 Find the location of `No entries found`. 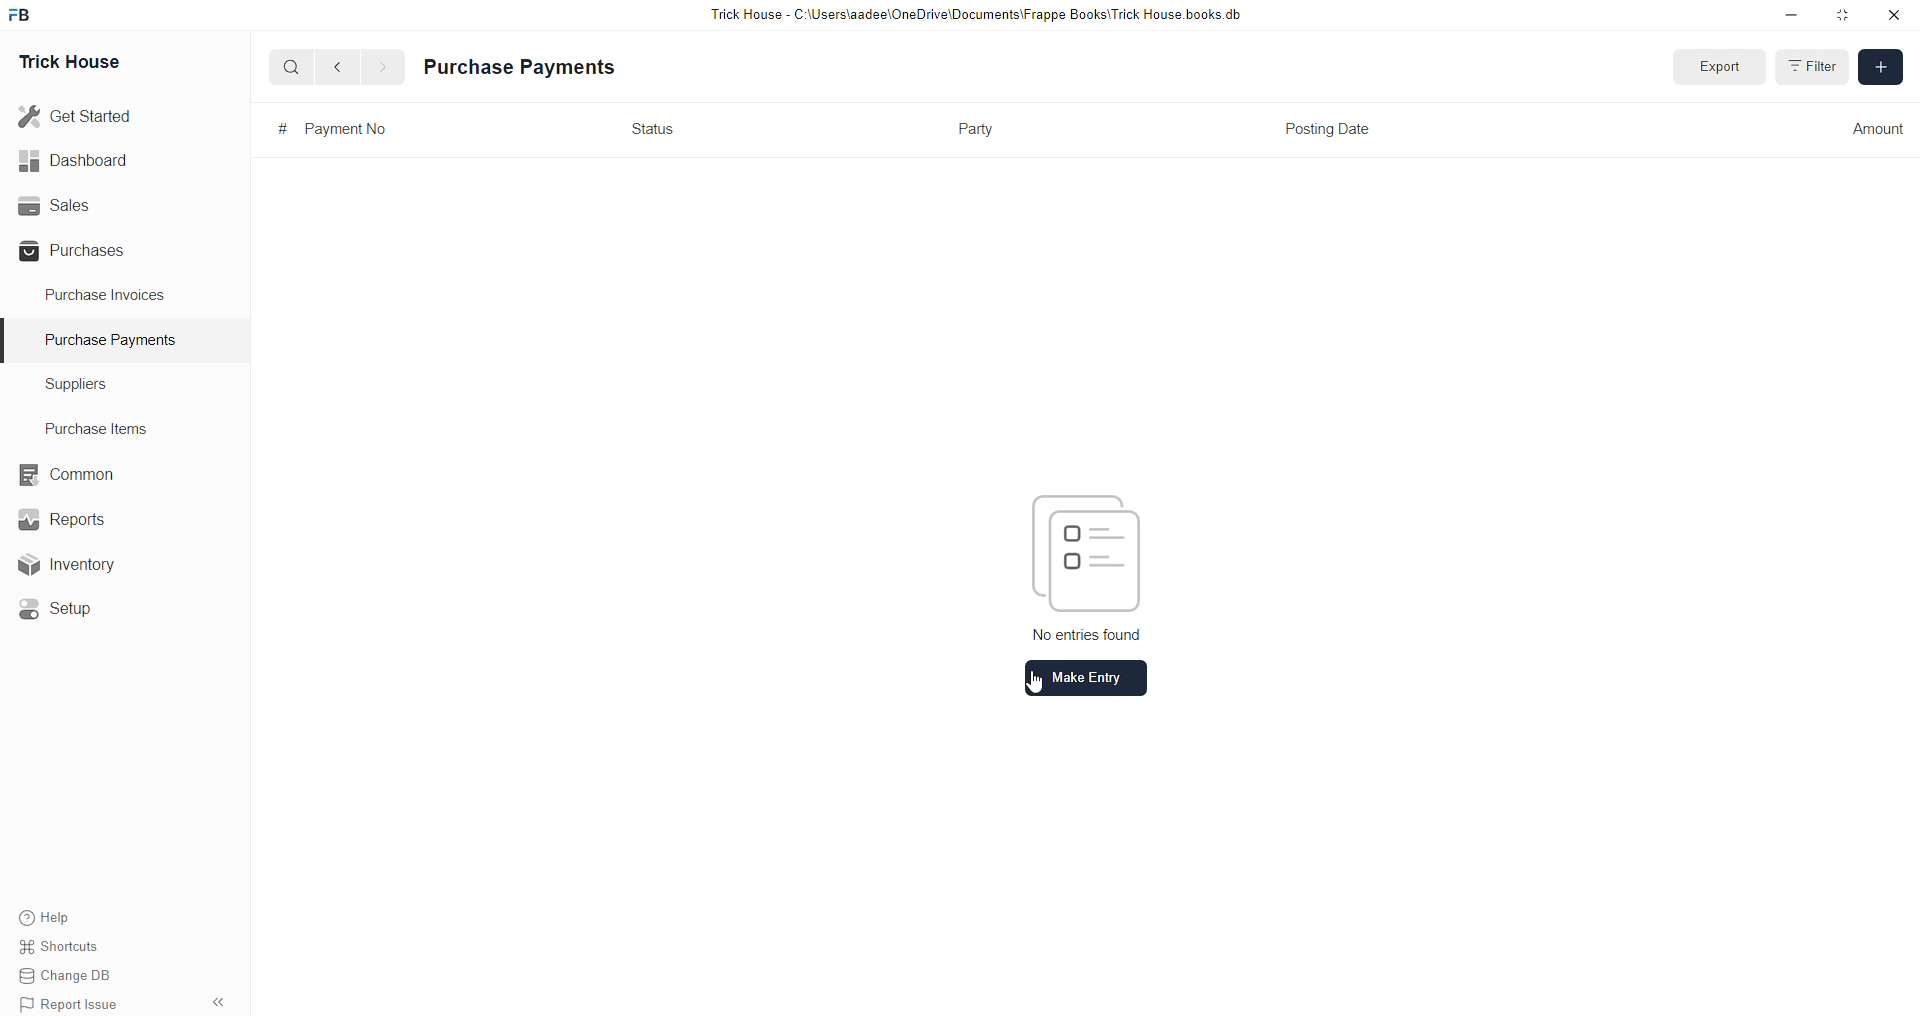

No entries found is located at coordinates (1088, 631).